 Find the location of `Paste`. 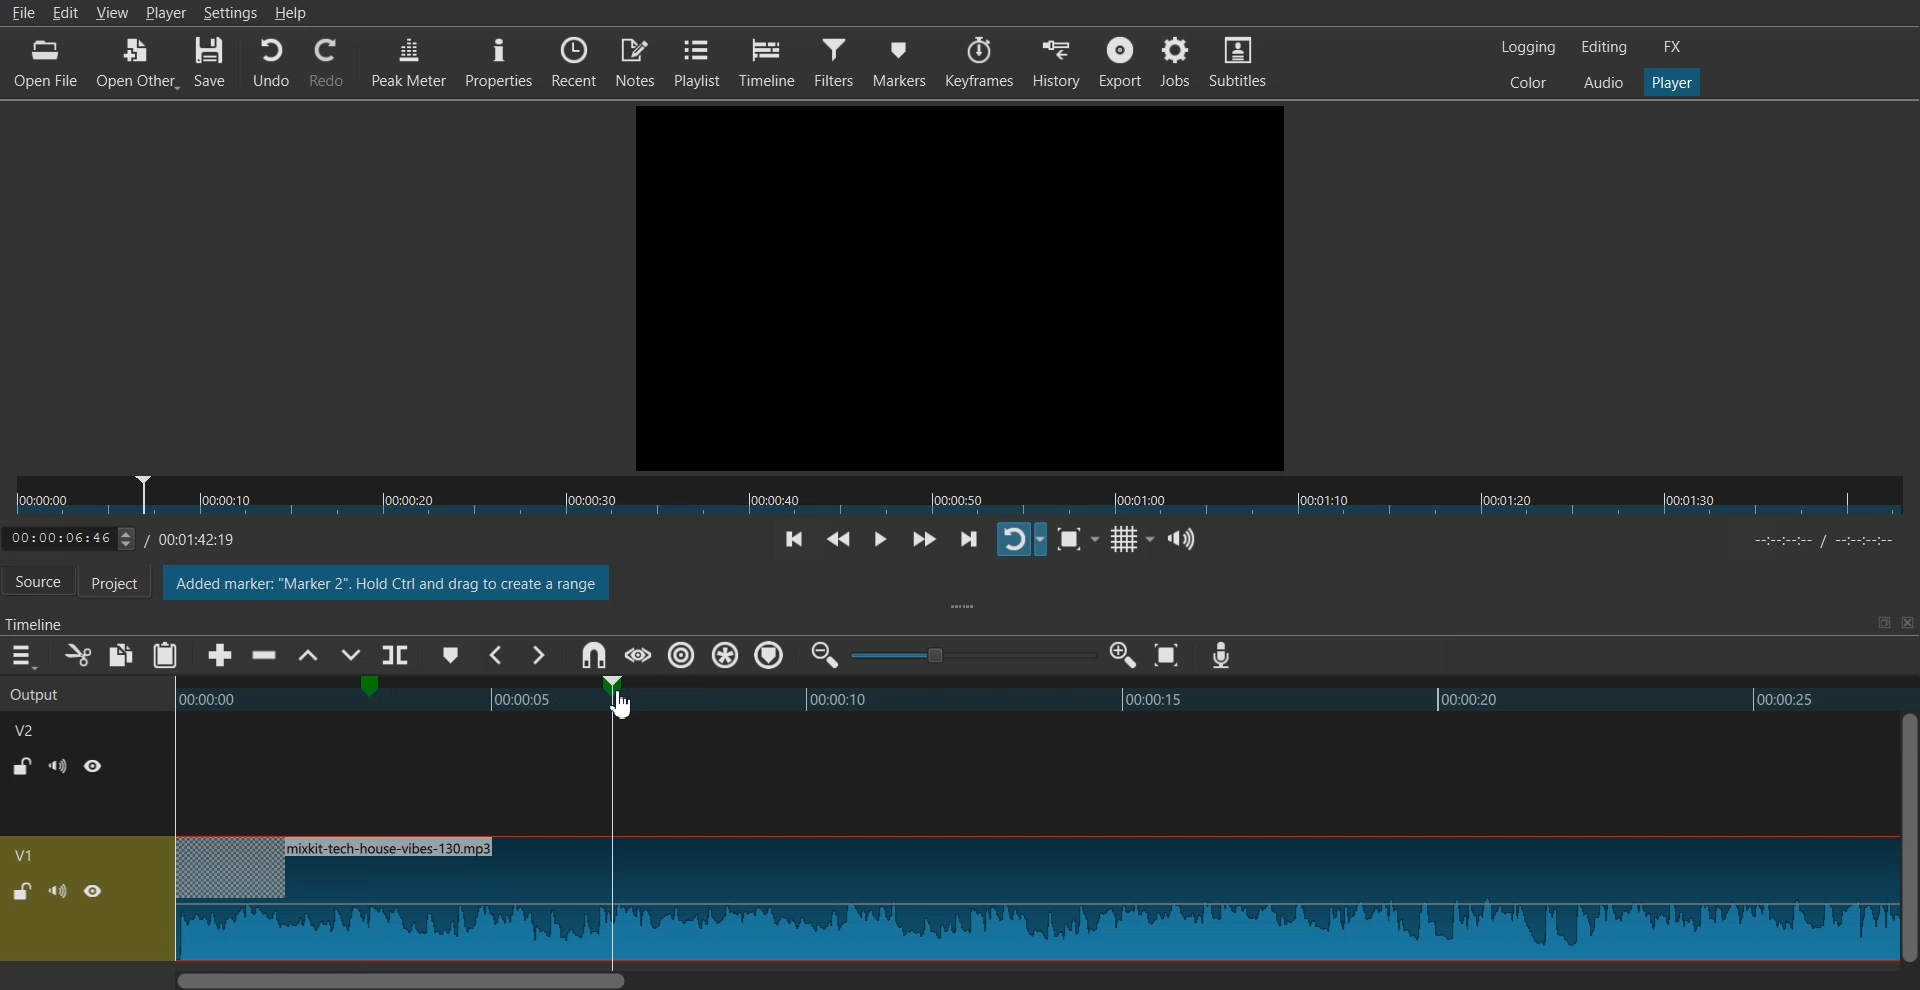

Paste is located at coordinates (165, 655).